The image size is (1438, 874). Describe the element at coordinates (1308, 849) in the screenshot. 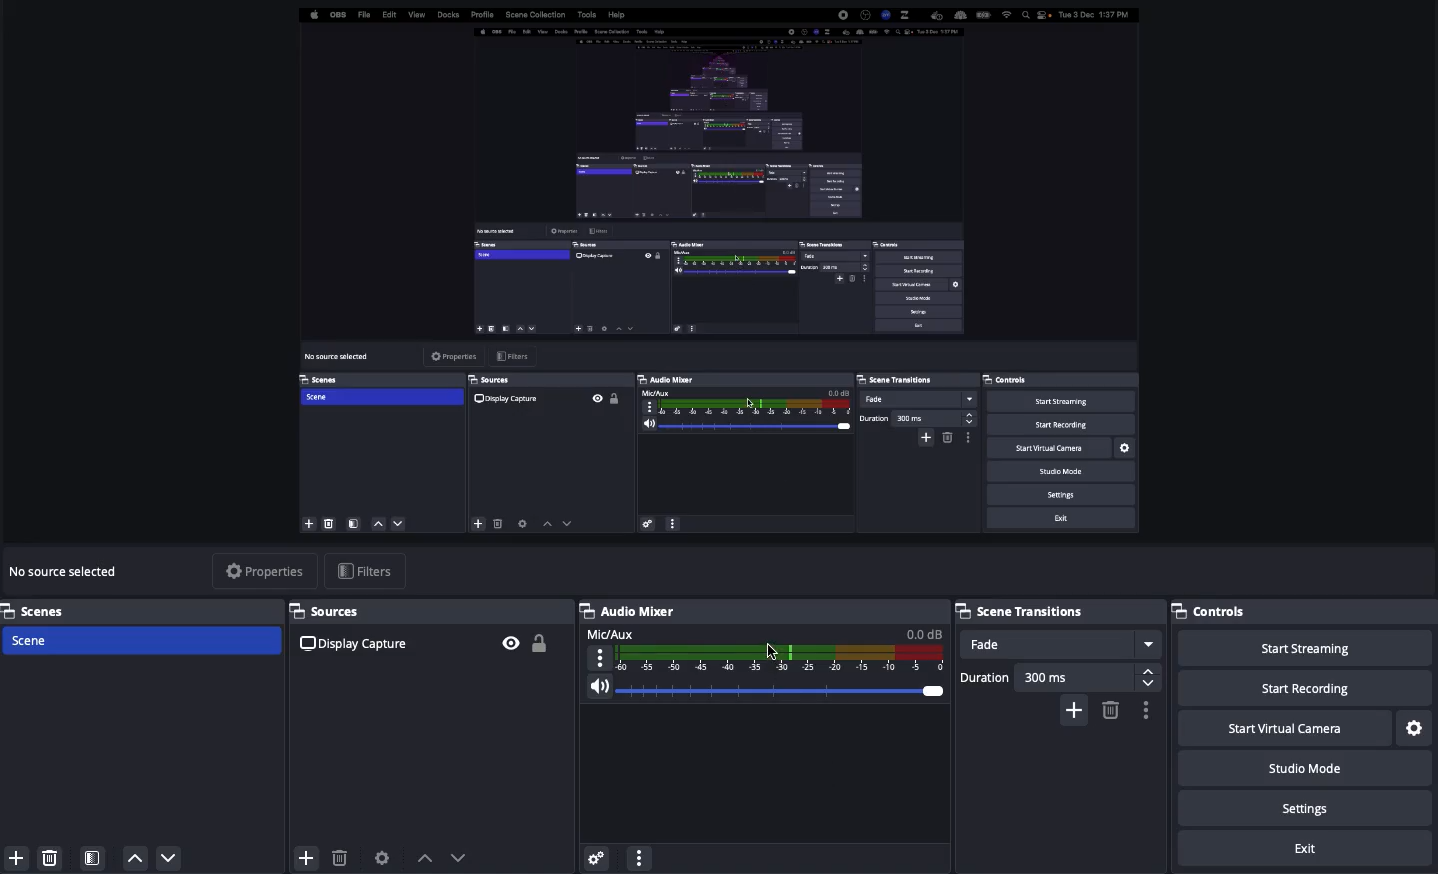

I see `Exit` at that location.